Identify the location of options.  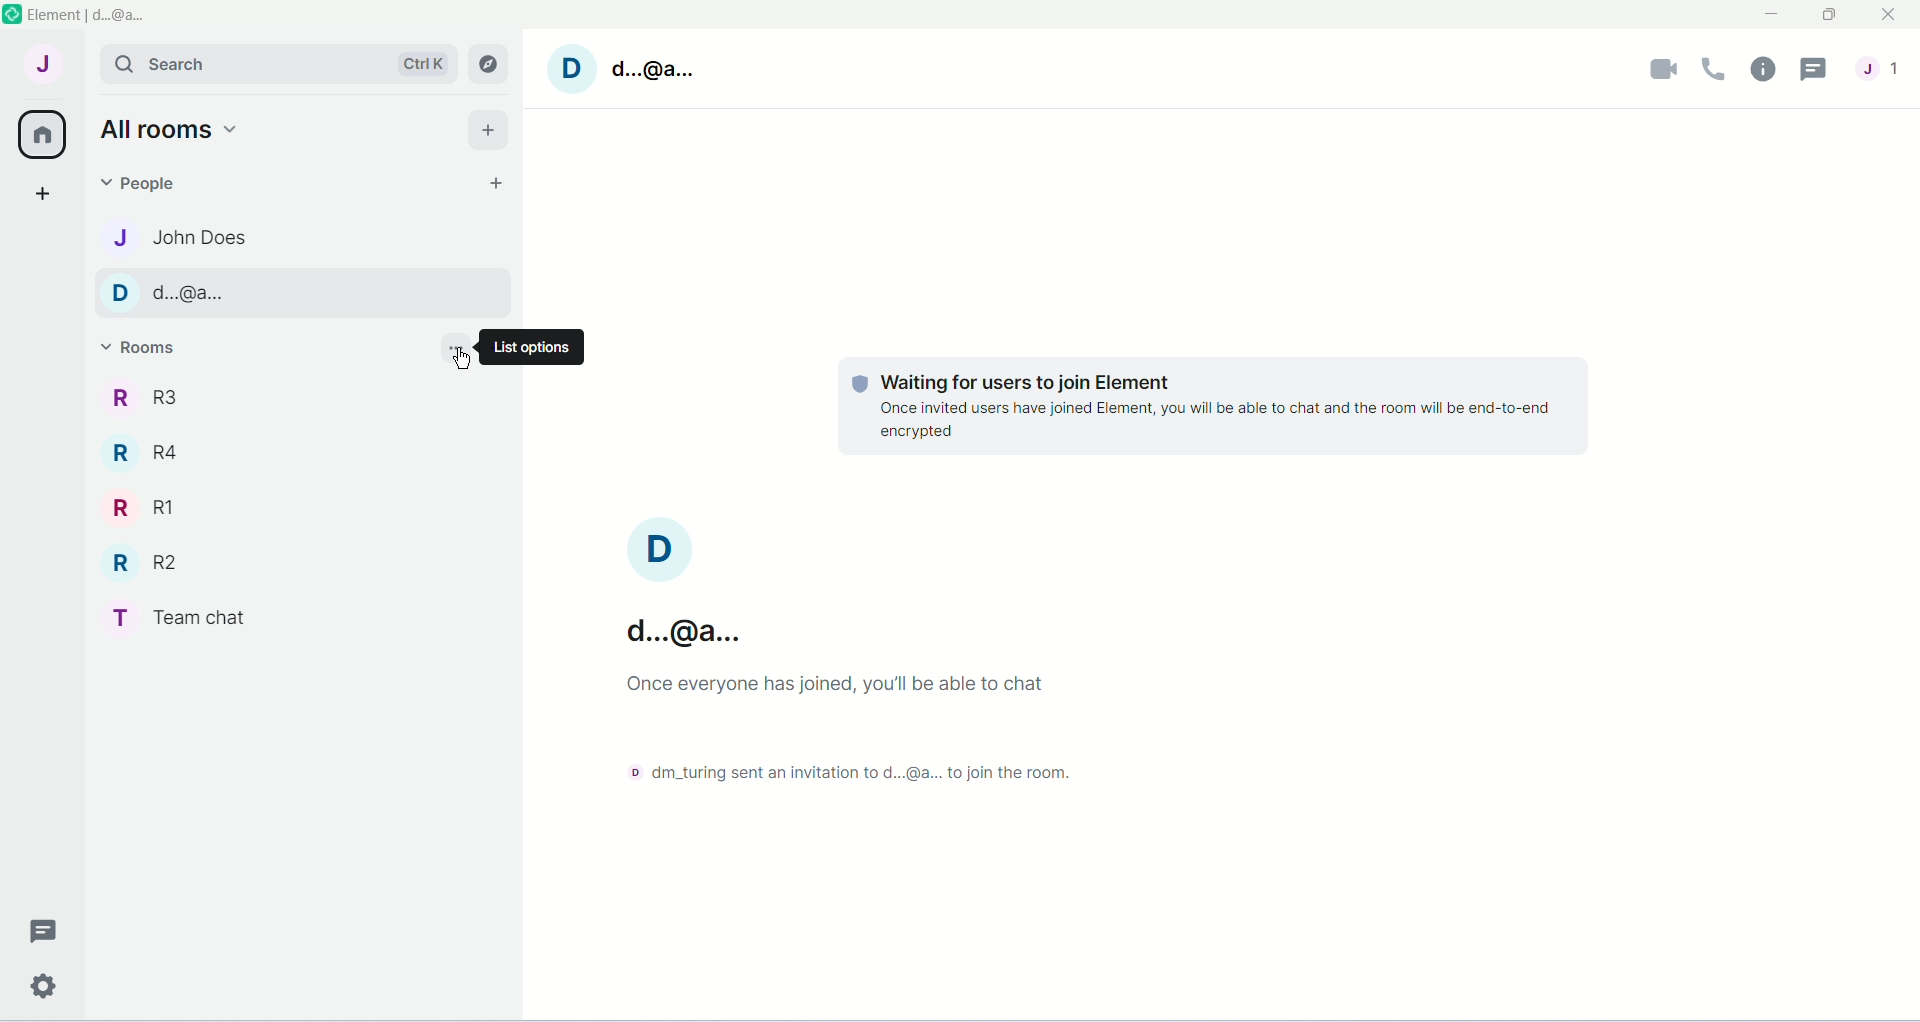
(452, 345).